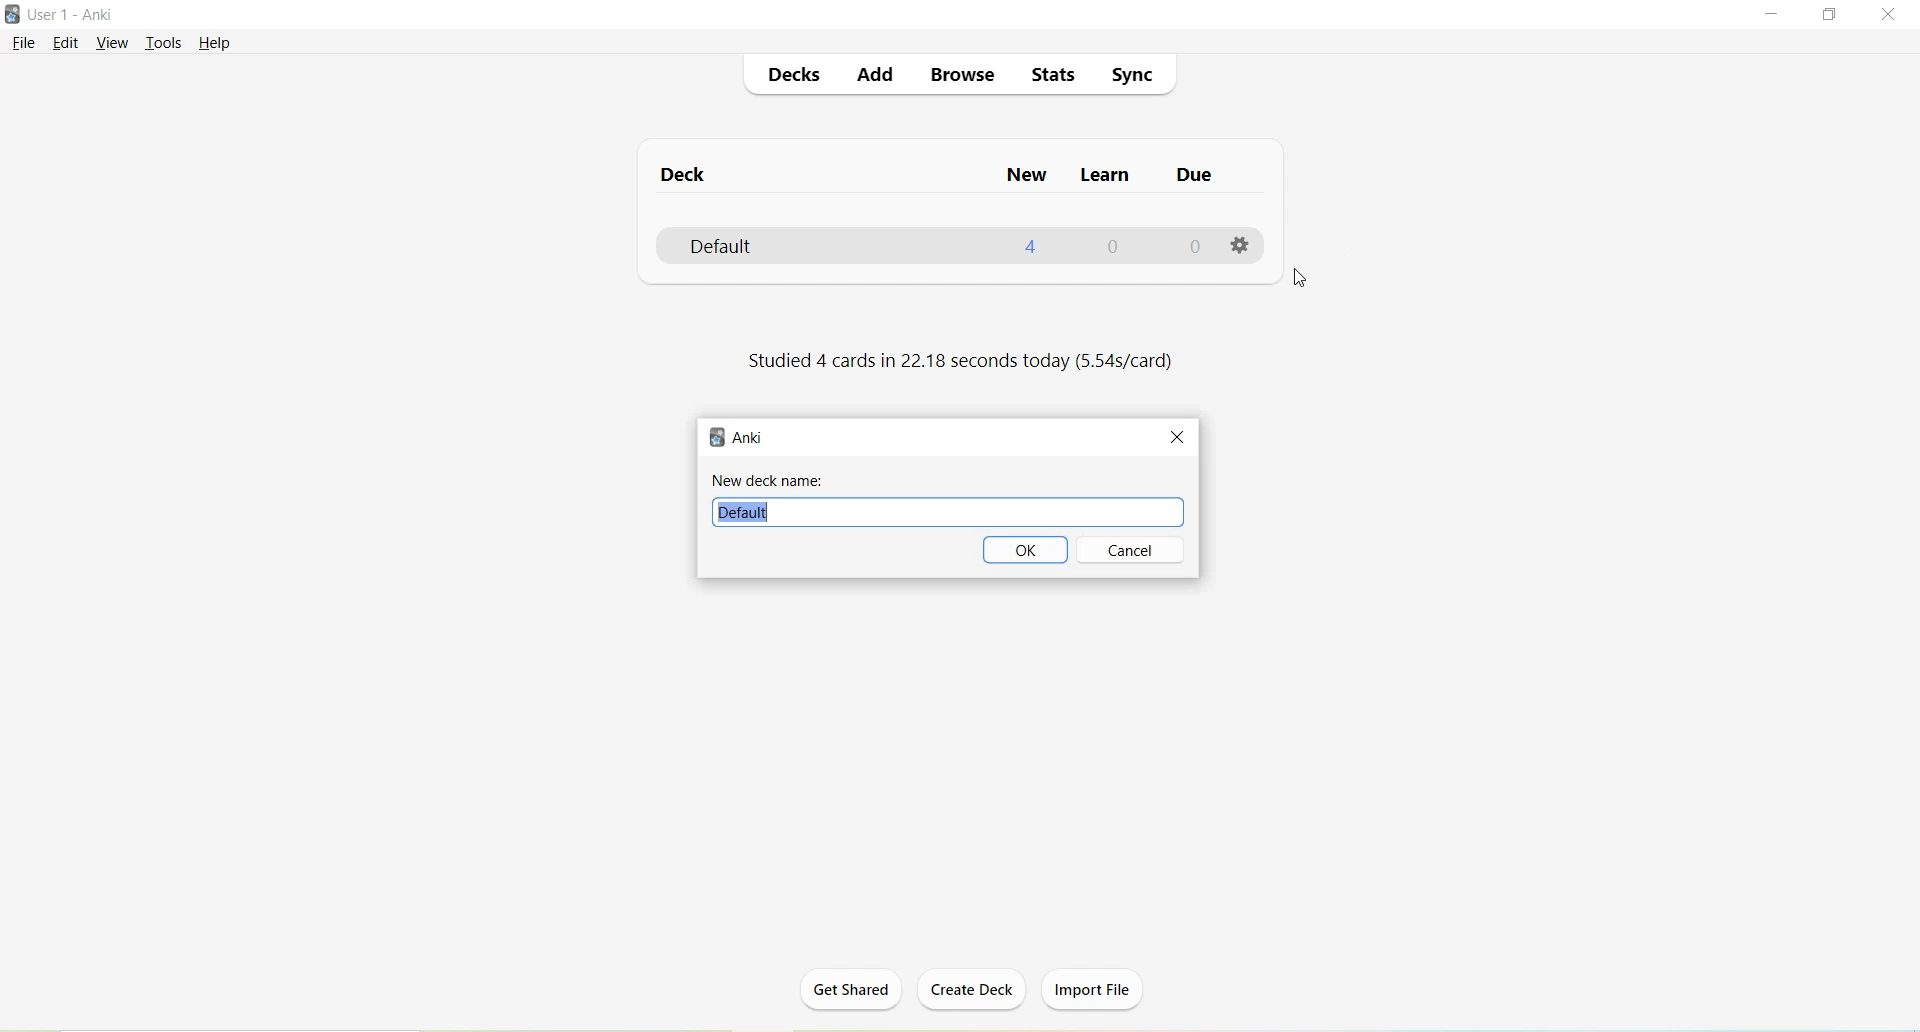 The height and width of the screenshot is (1032, 1920). I want to click on View, so click(111, 43).